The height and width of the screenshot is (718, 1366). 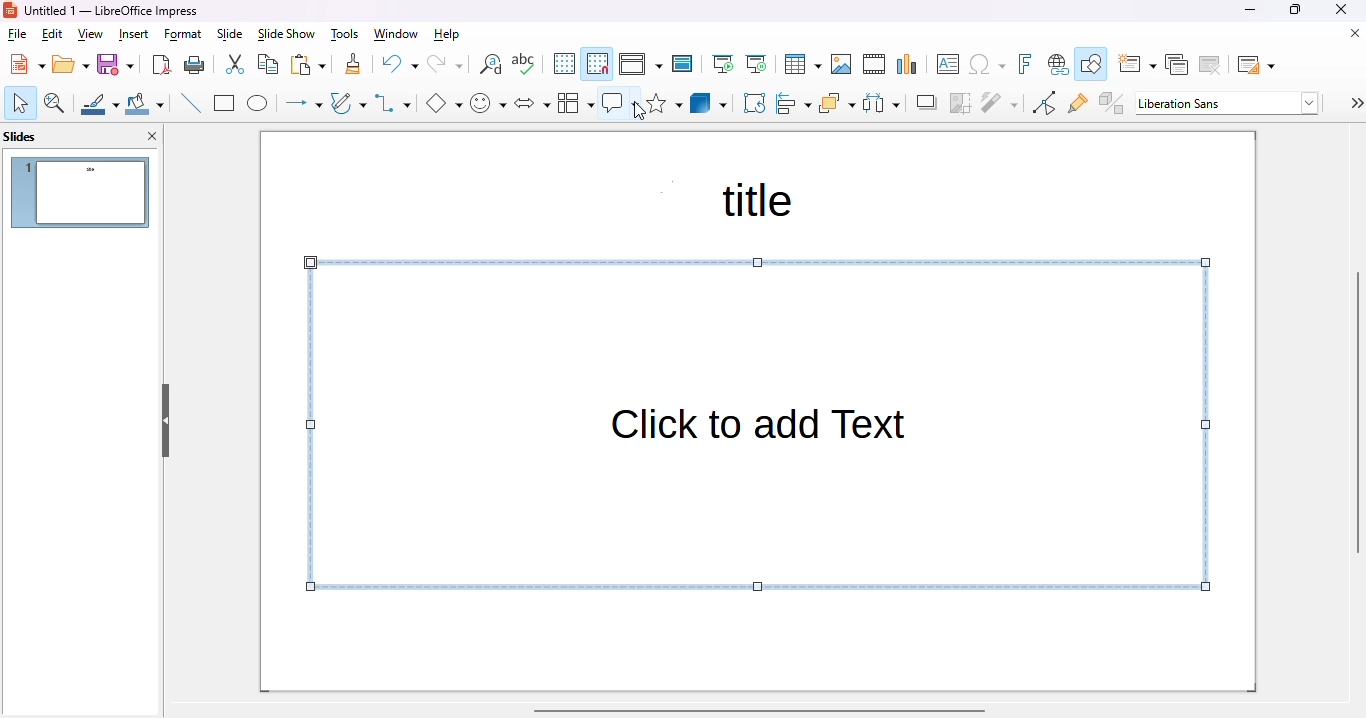 What do you see at coordinates (925, 103) in the screenshot?
I see `shadow` at bounding box center [925, 103].